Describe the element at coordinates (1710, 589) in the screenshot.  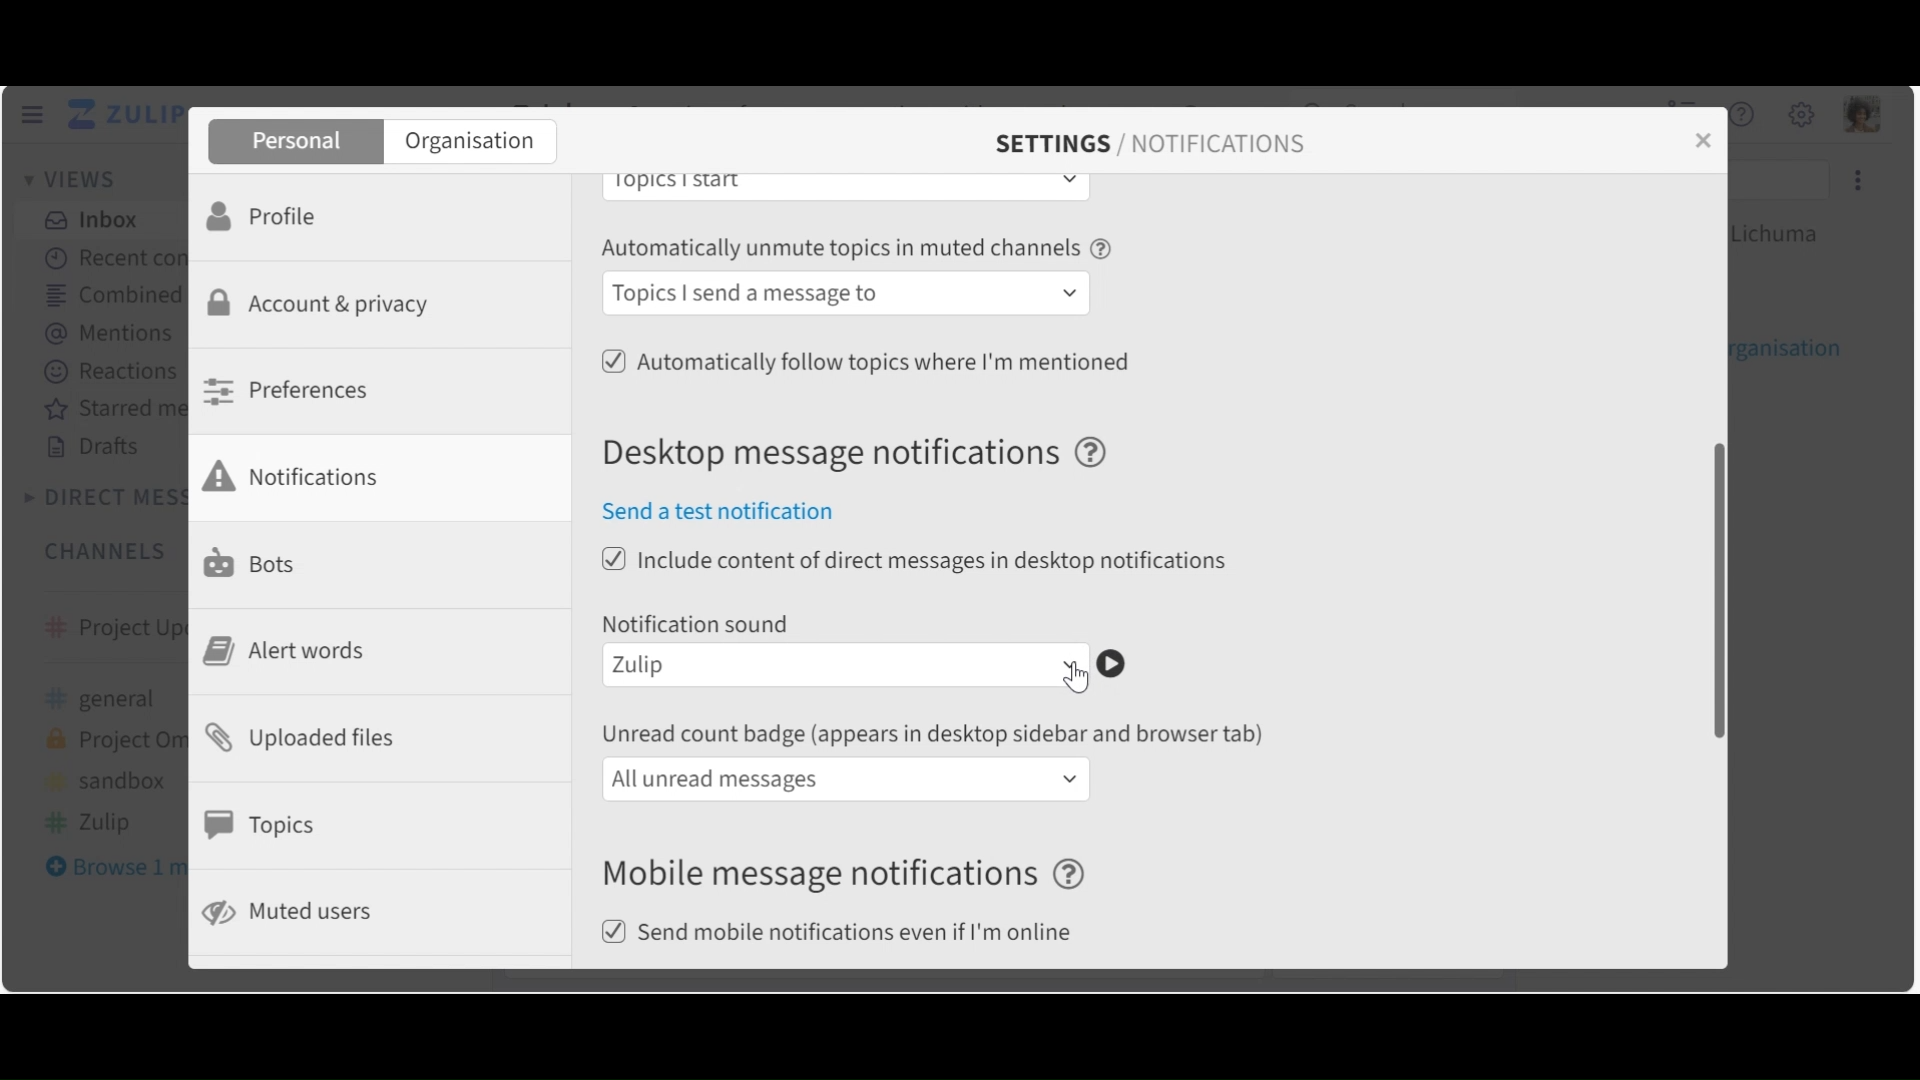
I see `vertical scroll bar` at that location.